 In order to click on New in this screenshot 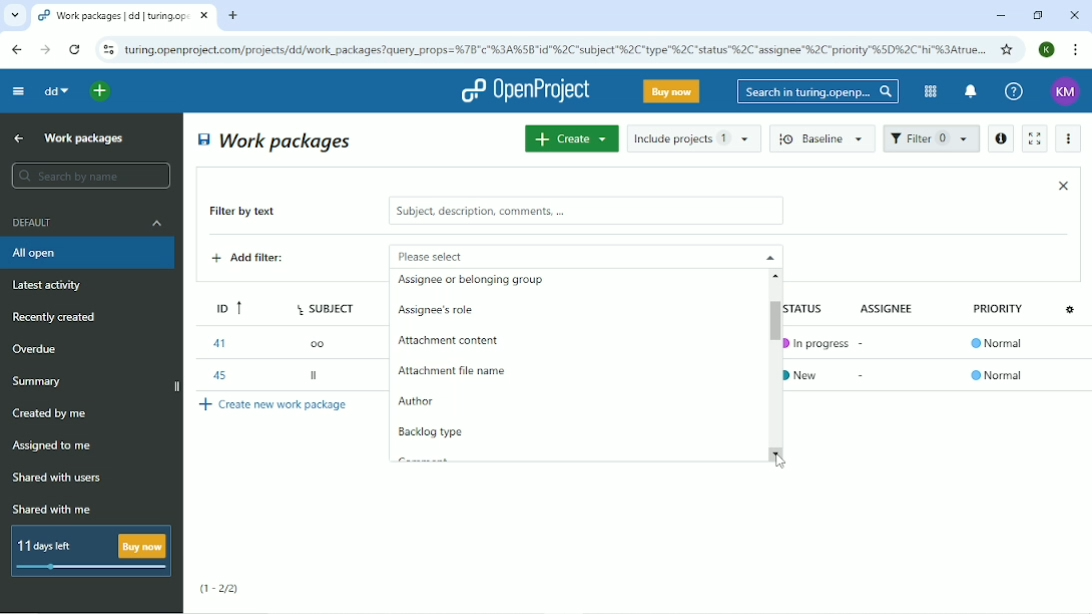, I will do `click(808, 373)`.